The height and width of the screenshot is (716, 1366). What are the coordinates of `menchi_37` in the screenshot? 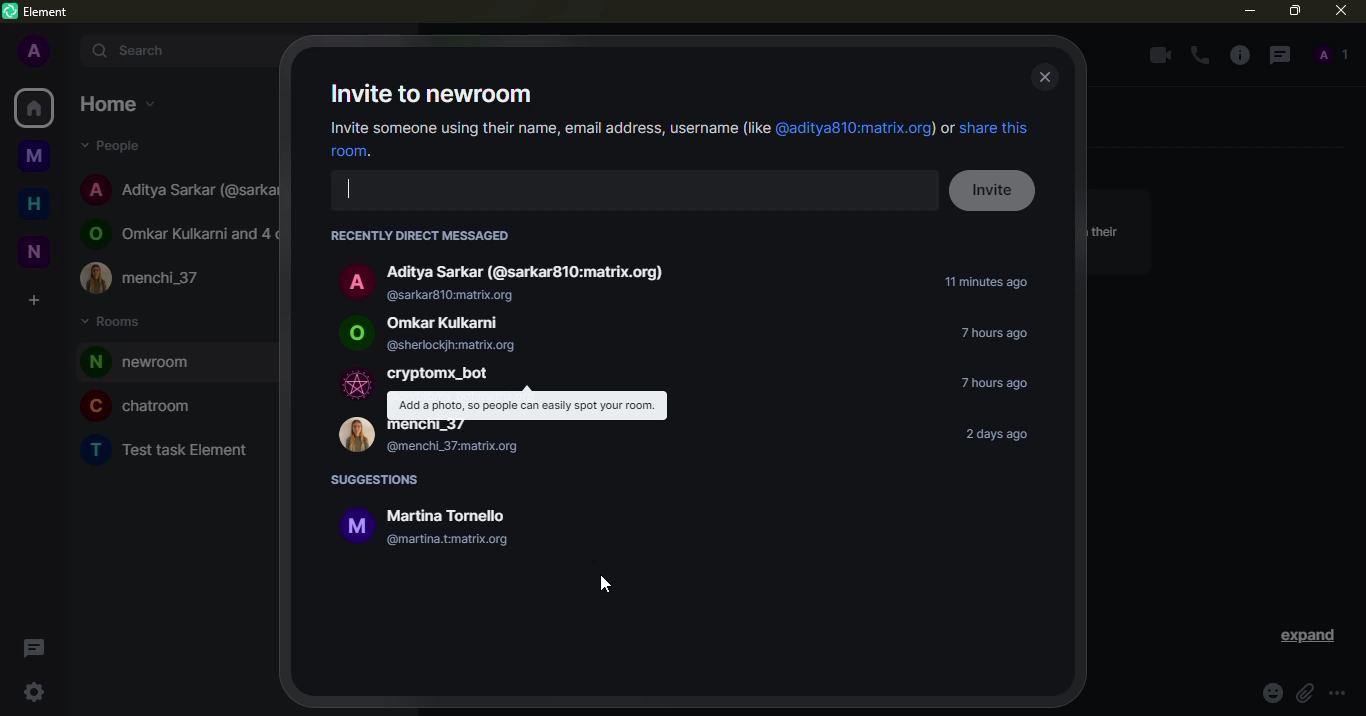 It's located at (140, 280).